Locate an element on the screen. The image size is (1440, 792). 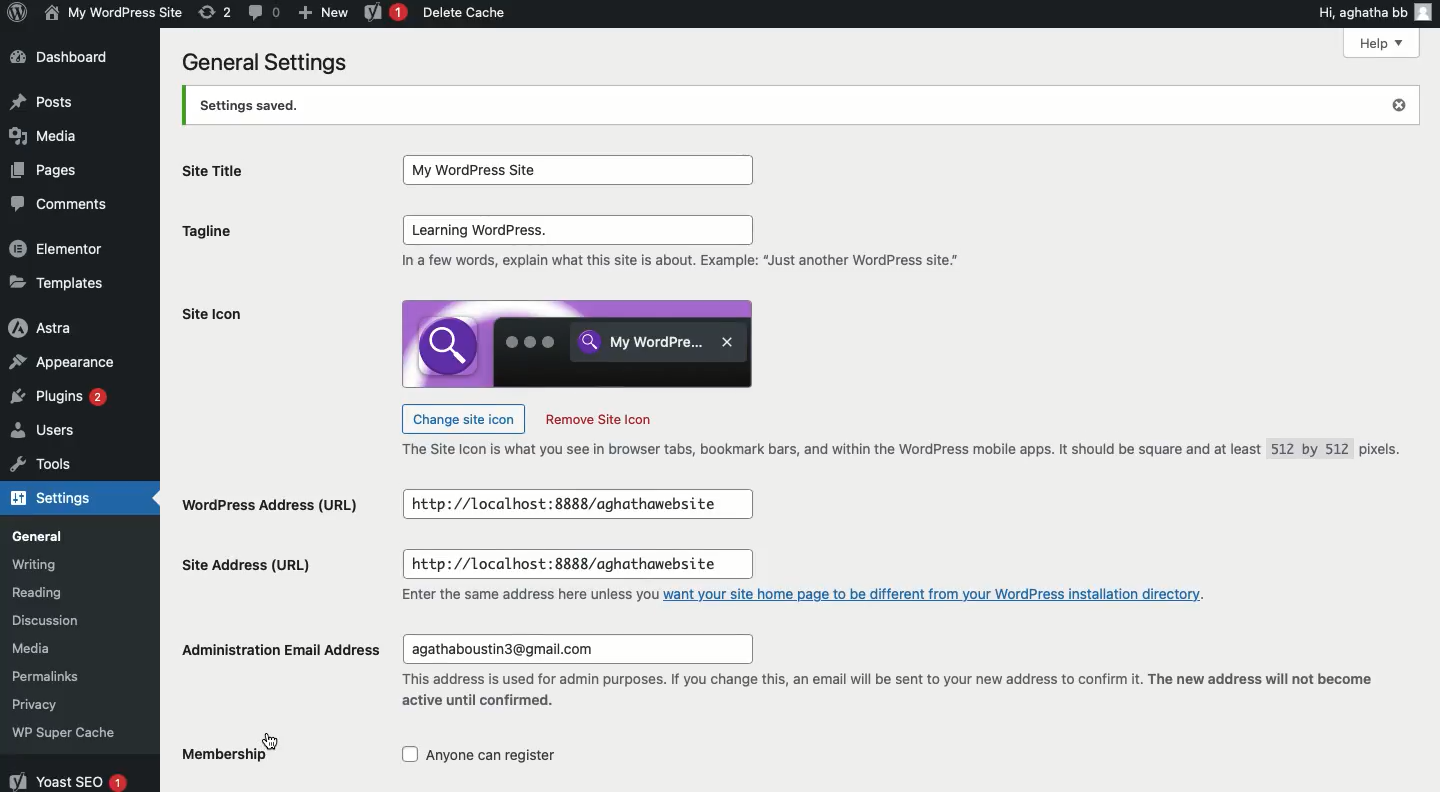
agathaboustin3@gmail.com is located at coordinates (576, 649).